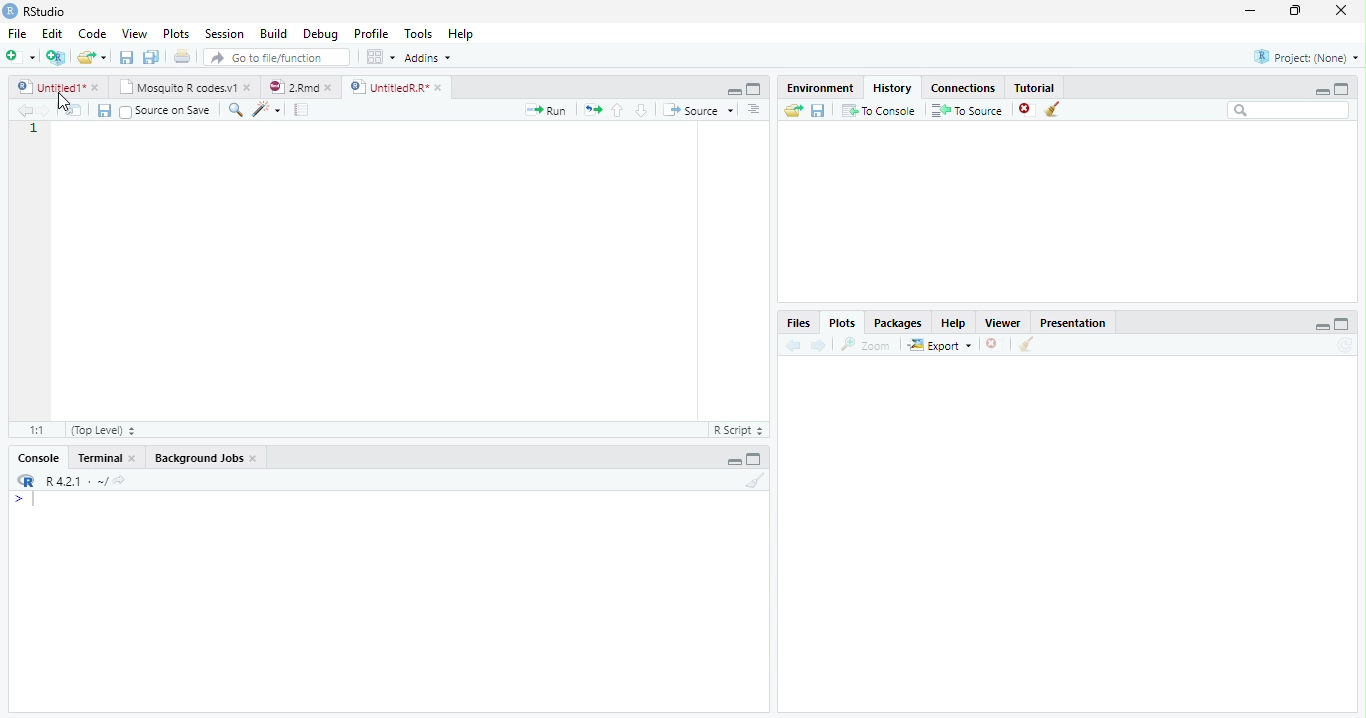 The image size is (1366, 718). What do you see at coordinates (1027, 110) in the screenshot?
I see `Remove the selected history entries` at bounding box center [1027, 110].